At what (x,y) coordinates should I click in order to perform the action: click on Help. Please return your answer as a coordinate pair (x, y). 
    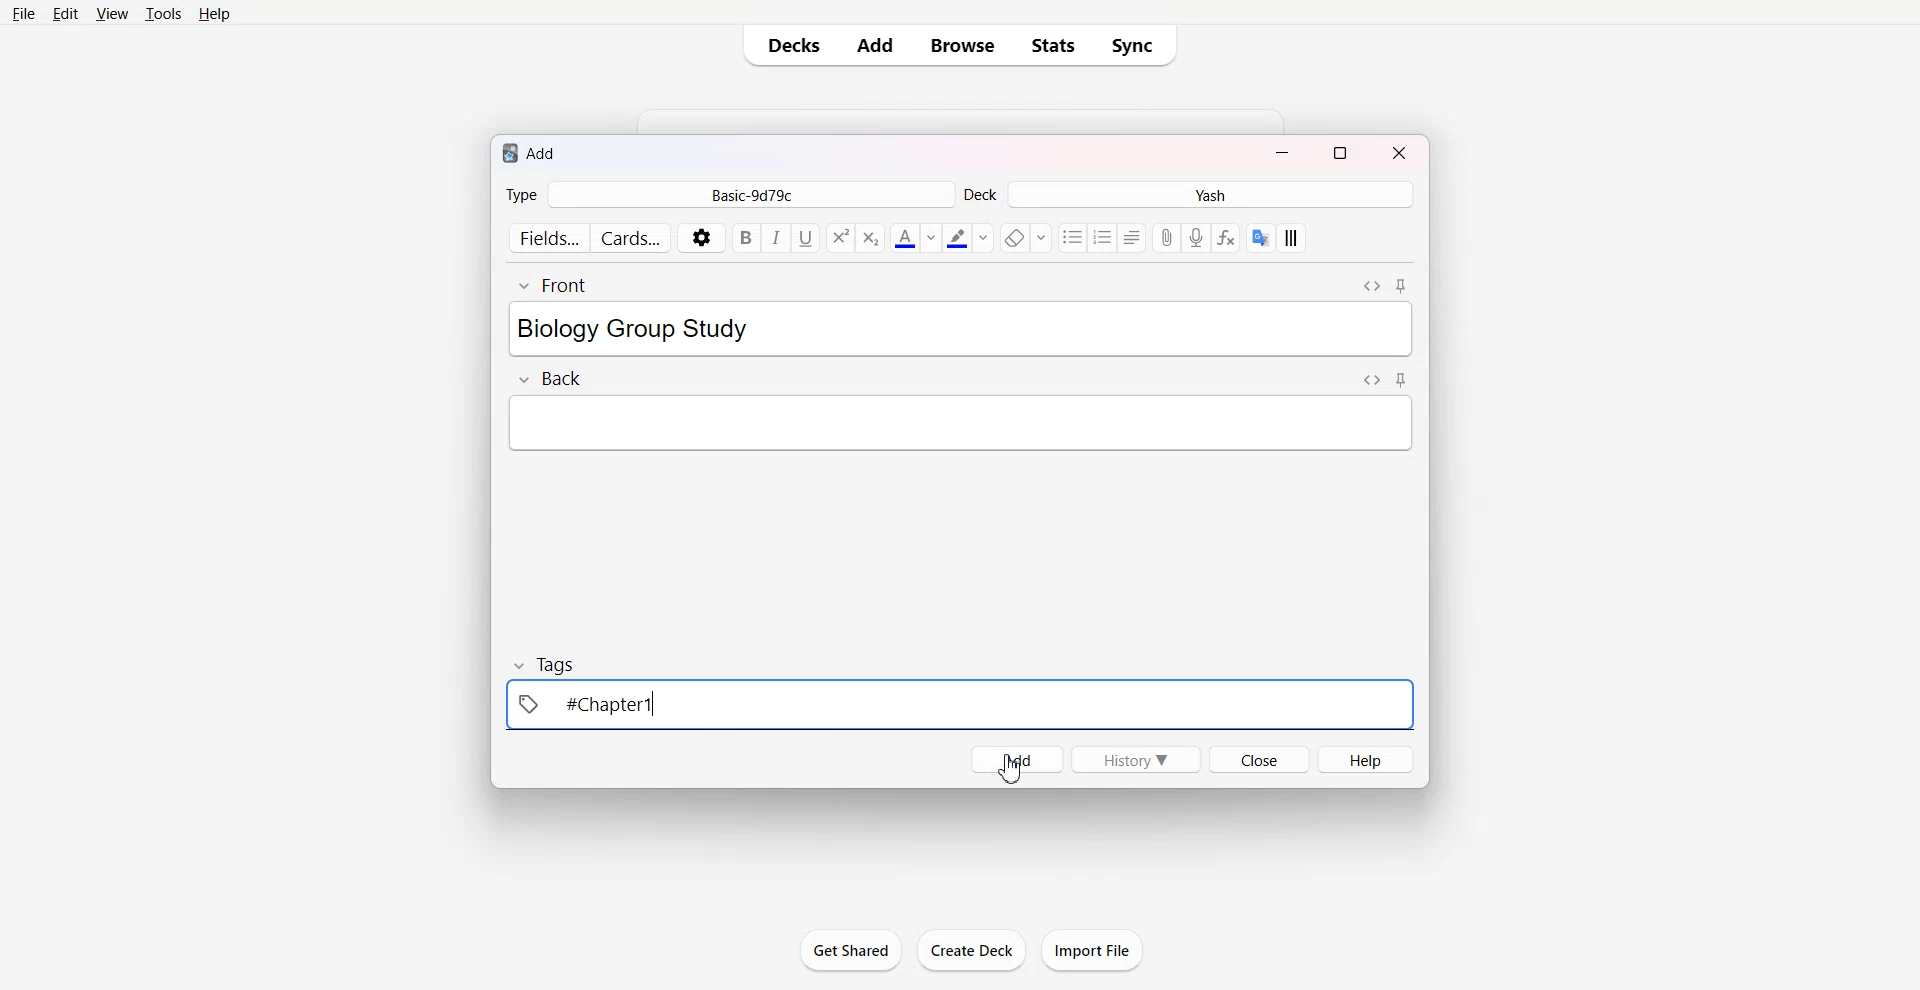
    Looking at the image, I should click on (218, 15).